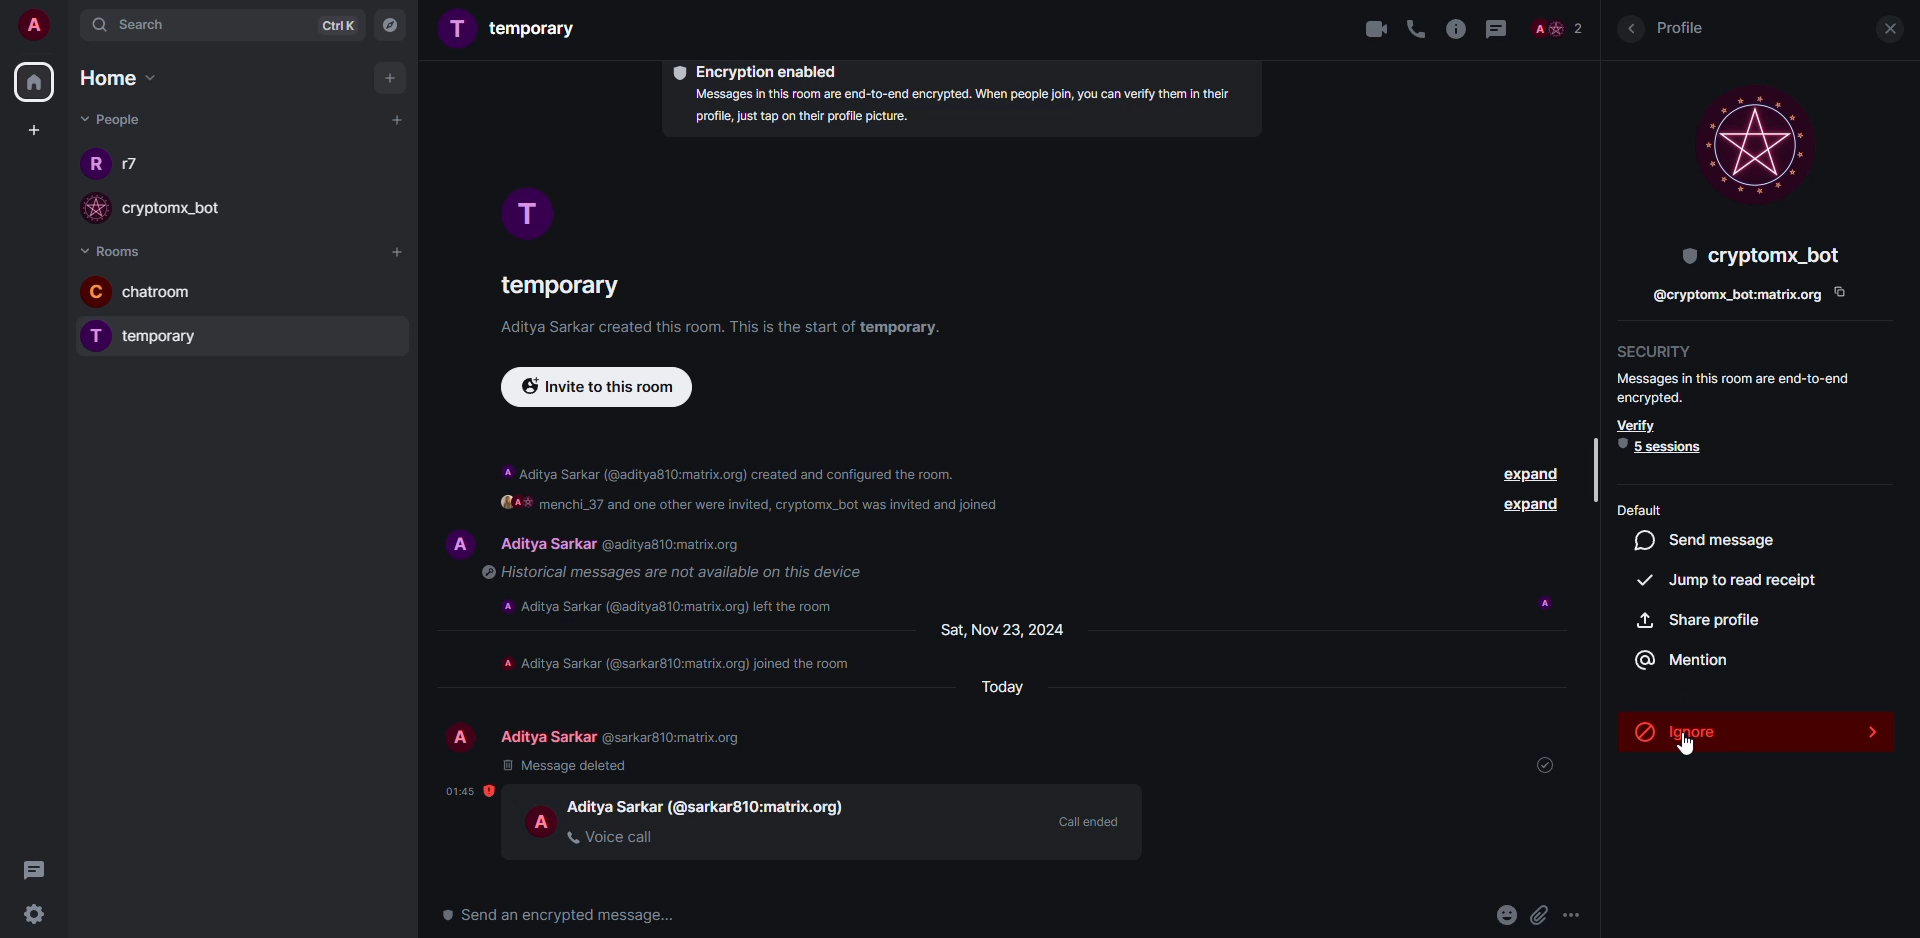  What do you see at coordinates (710, 805) in the screenshot?
I see `people` at bounding box center [710, 805].